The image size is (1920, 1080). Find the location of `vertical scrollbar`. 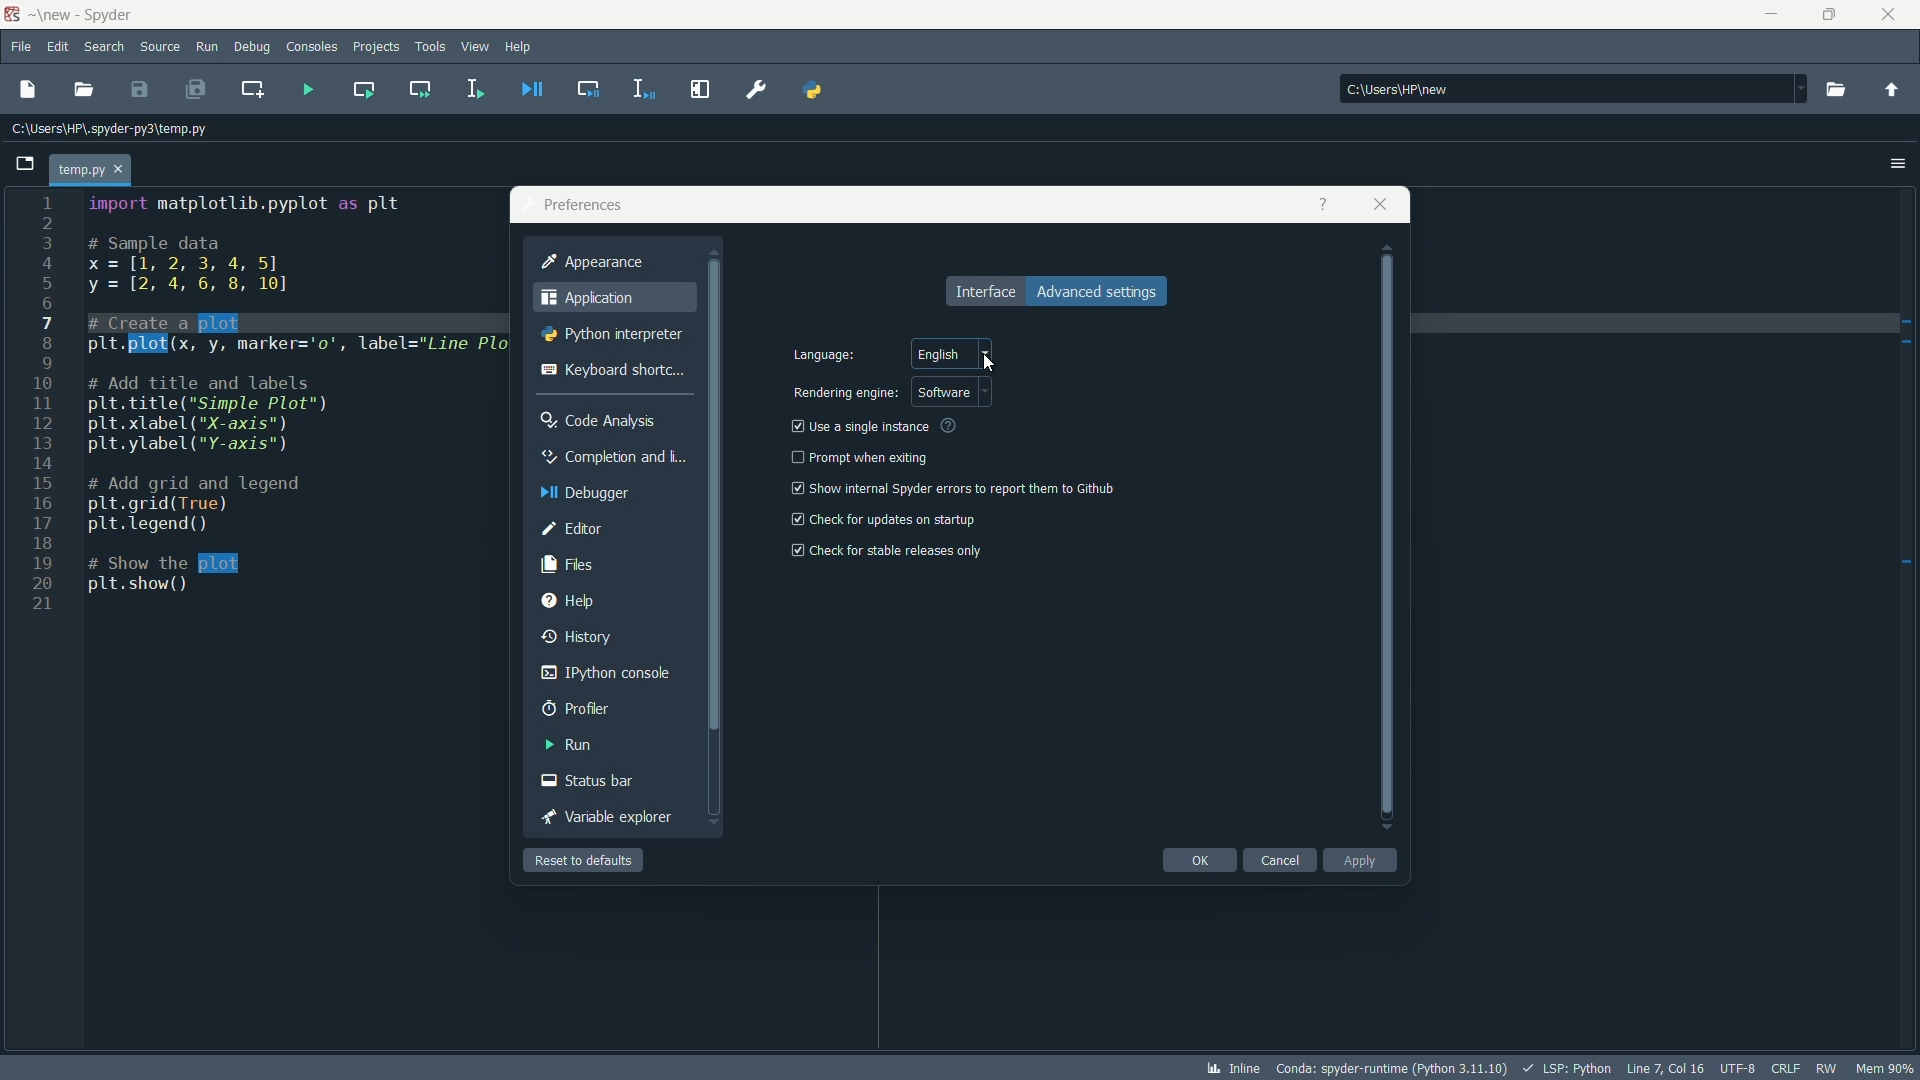

vertical scrollbar is located at coordinates (1389, 535).